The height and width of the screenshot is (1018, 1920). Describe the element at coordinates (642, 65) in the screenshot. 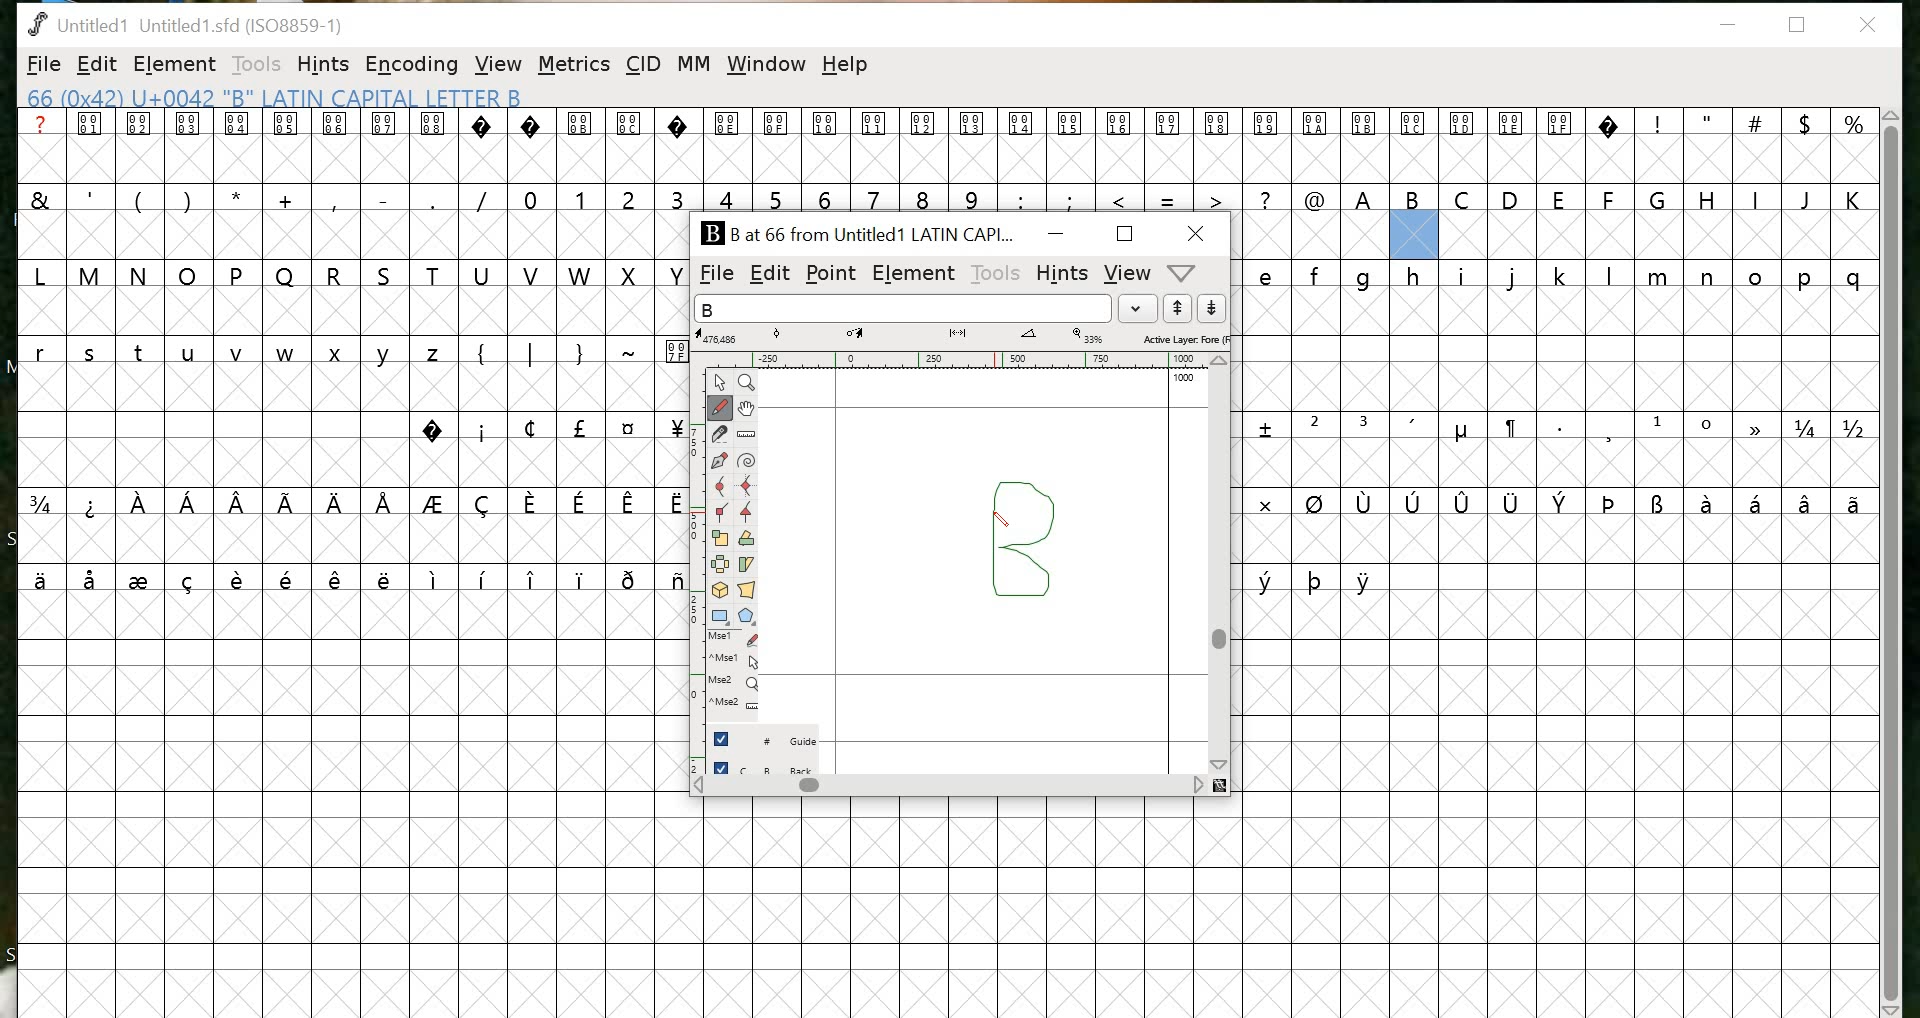

I see `CID` at that location.